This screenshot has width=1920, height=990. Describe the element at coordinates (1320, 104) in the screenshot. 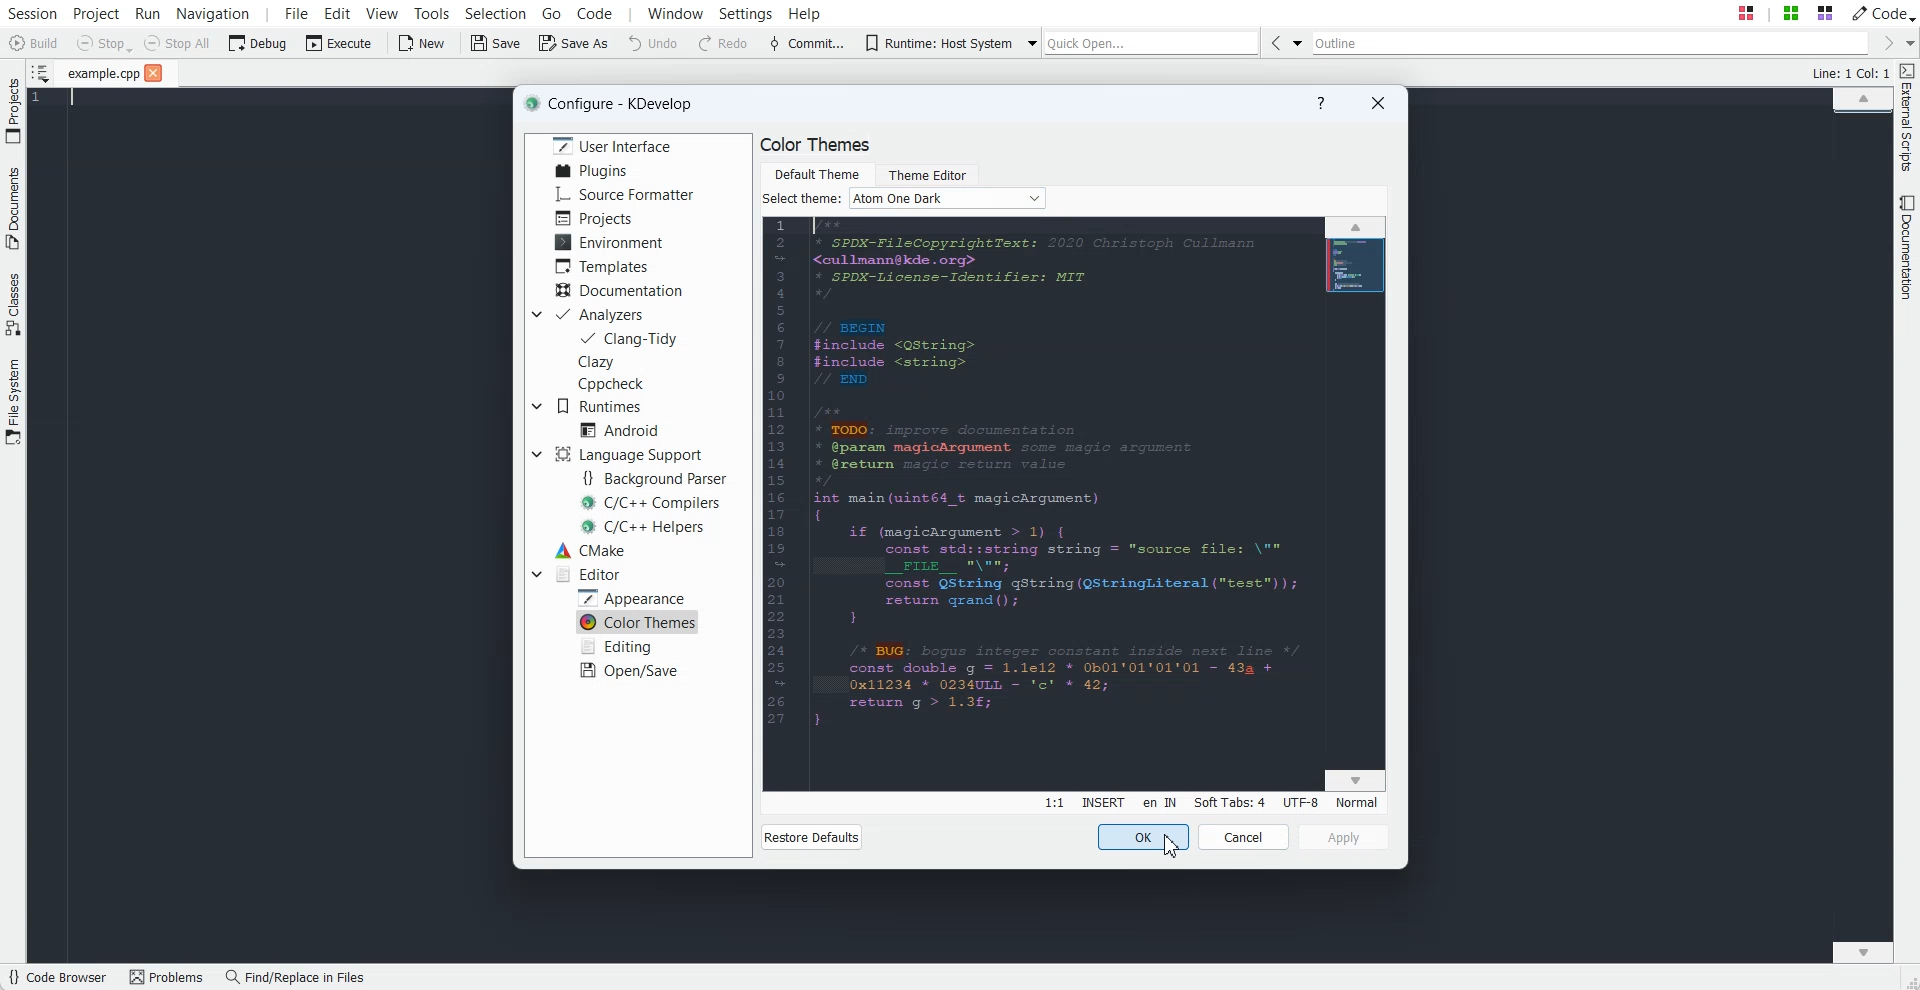

I see `Help` at that location.